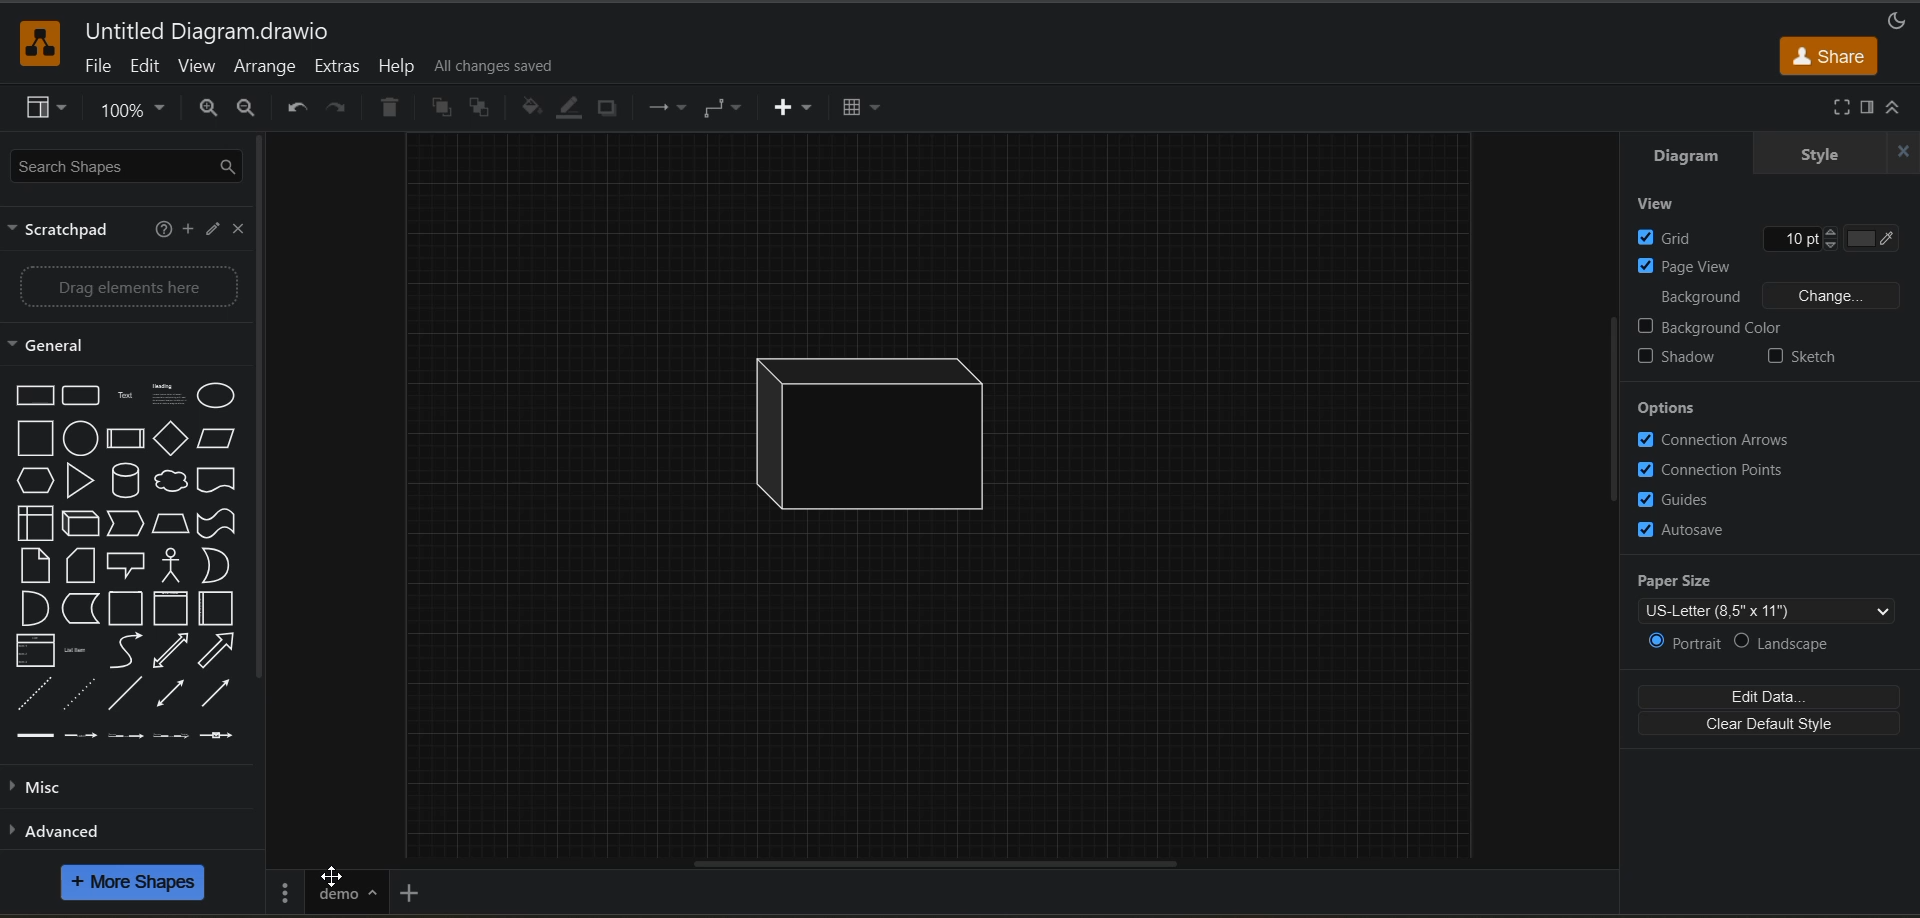  I want to click on Cursor, so click(330, 872).